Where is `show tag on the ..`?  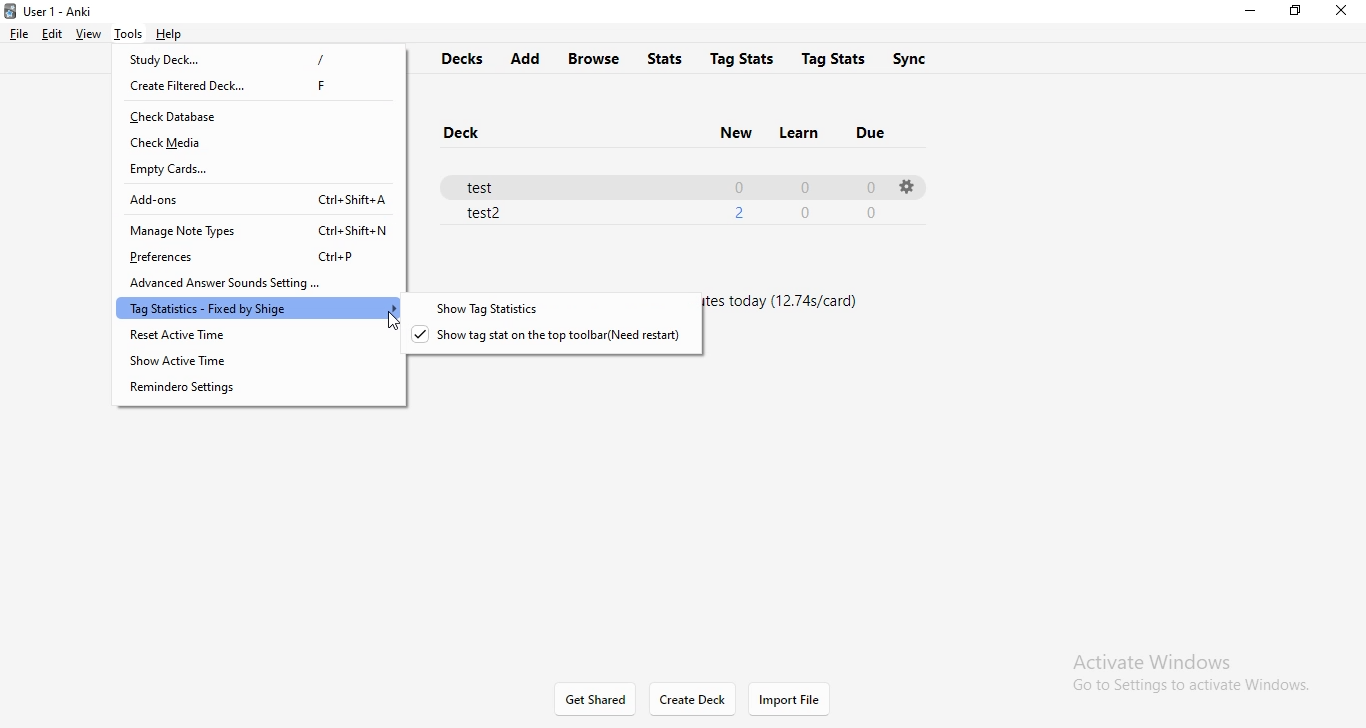
show tag on the .. is located at coordinates (560, 342).